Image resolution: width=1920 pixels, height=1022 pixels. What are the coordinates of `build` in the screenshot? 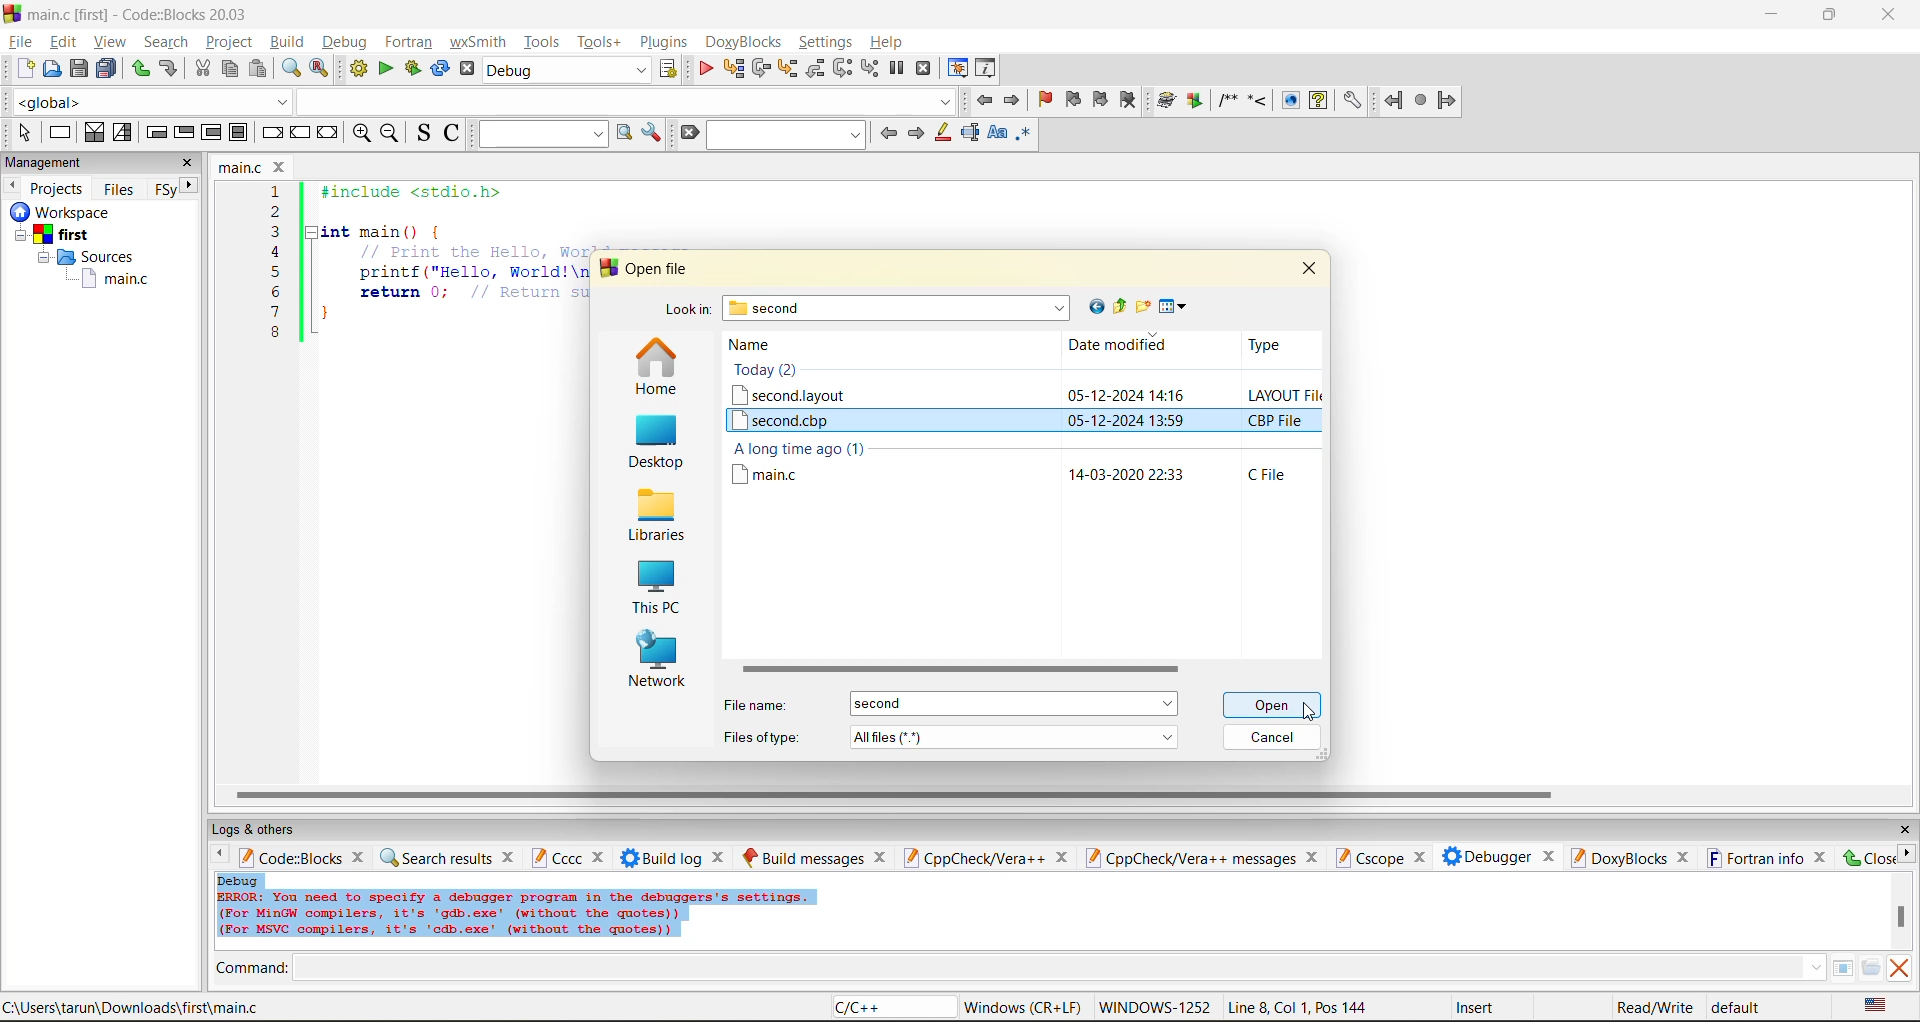 It's located at (1167, 101).